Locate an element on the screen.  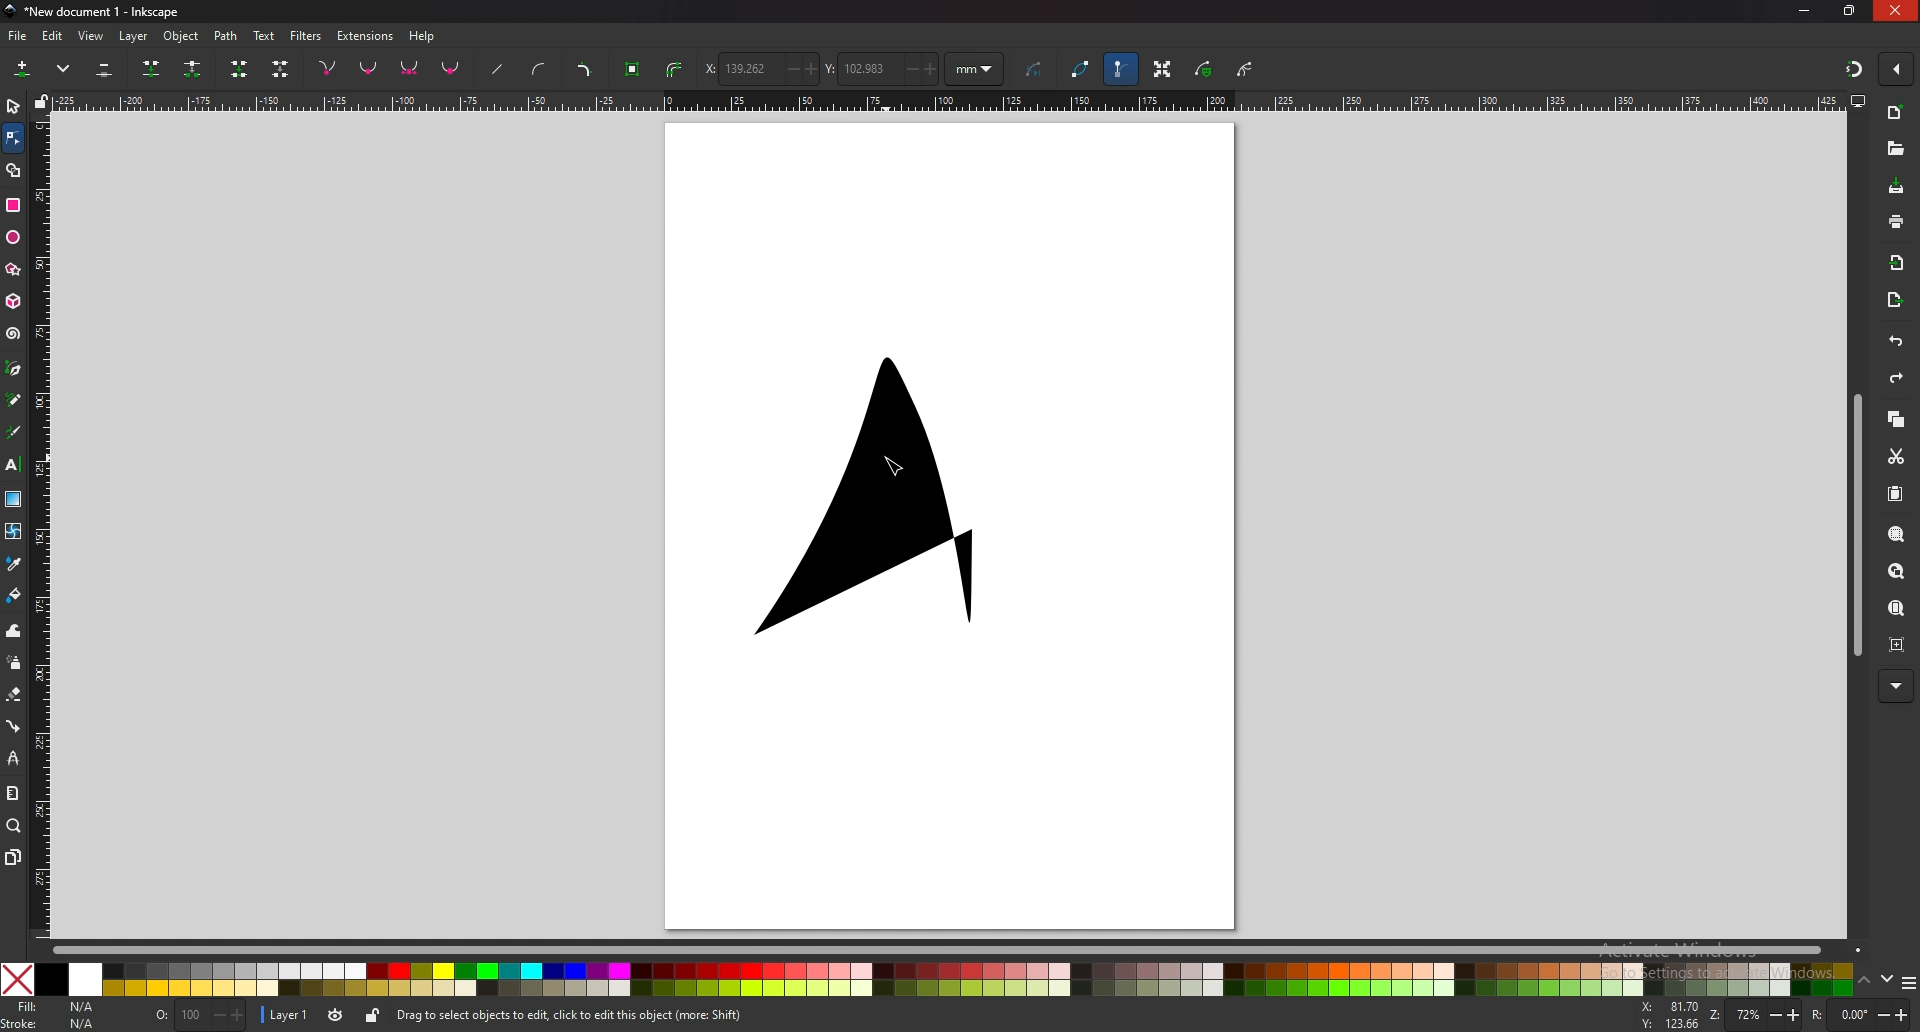
copy is located at coordinates (1896, 419).